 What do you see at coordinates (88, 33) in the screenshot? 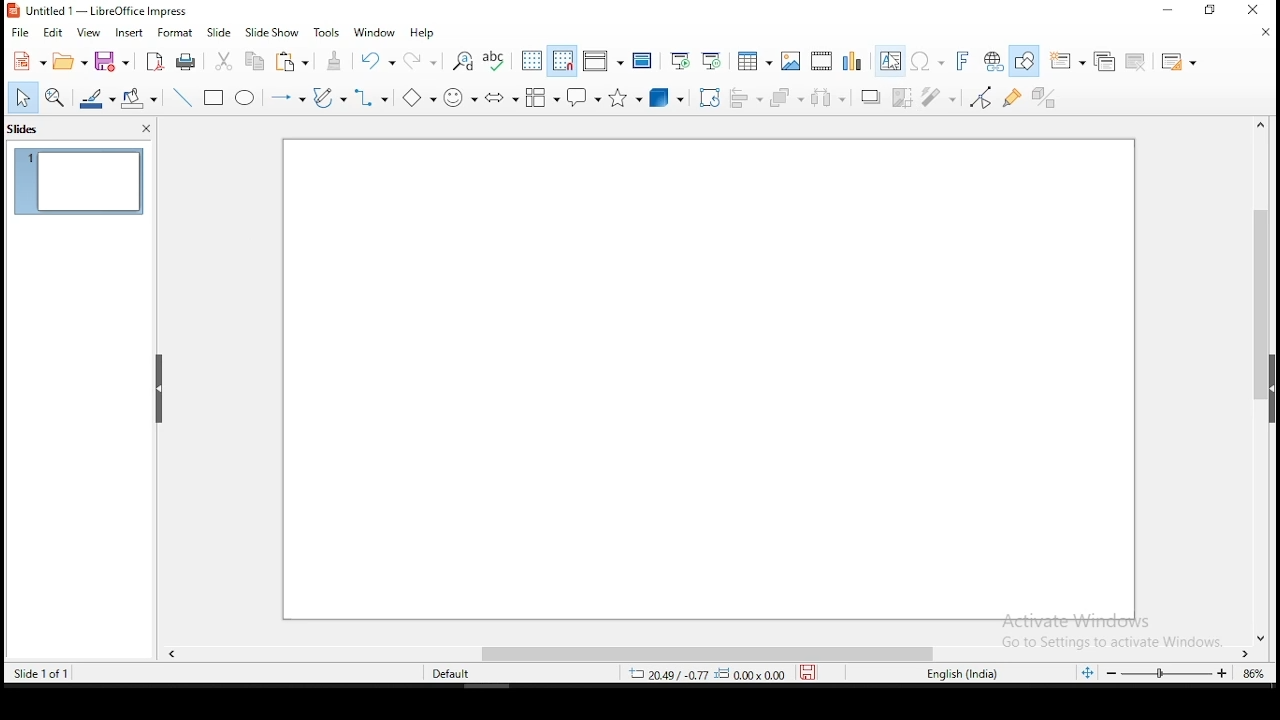
I see `view` at bounding box center [88, 33].